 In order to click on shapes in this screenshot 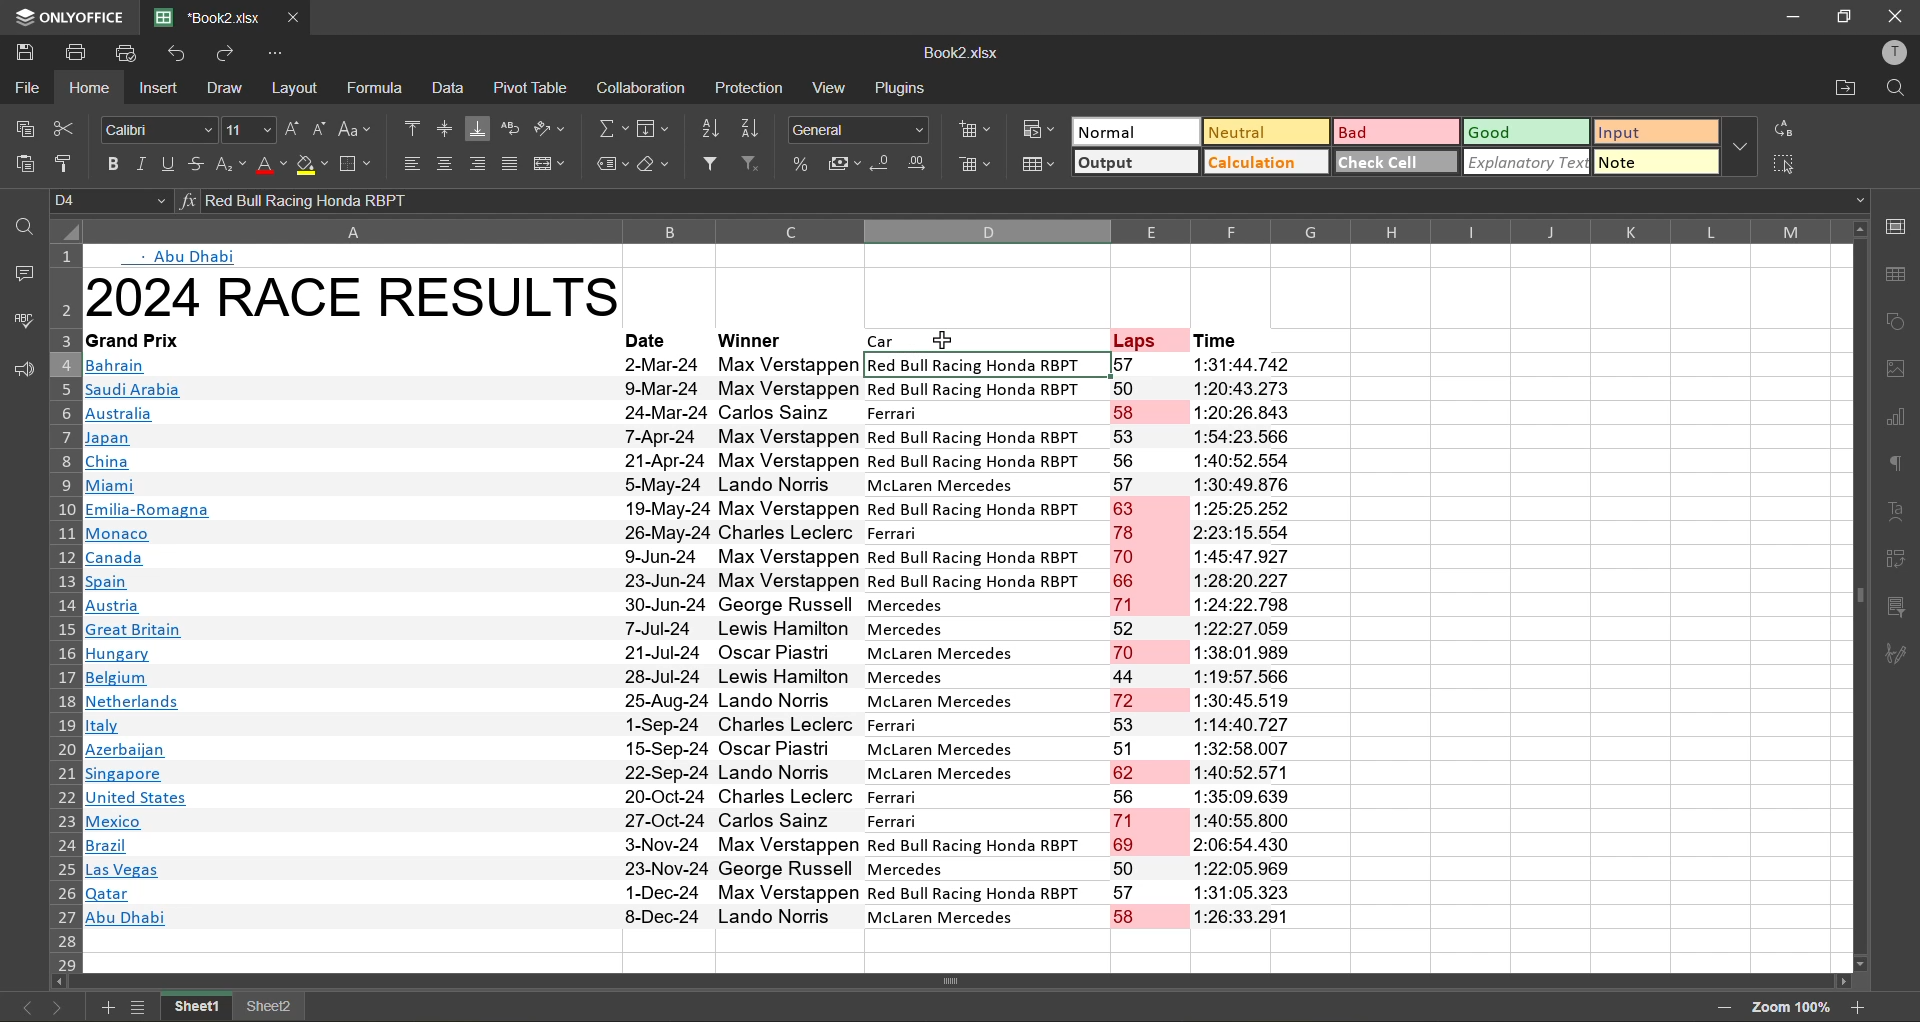, I will do `click(1902, 320)`.